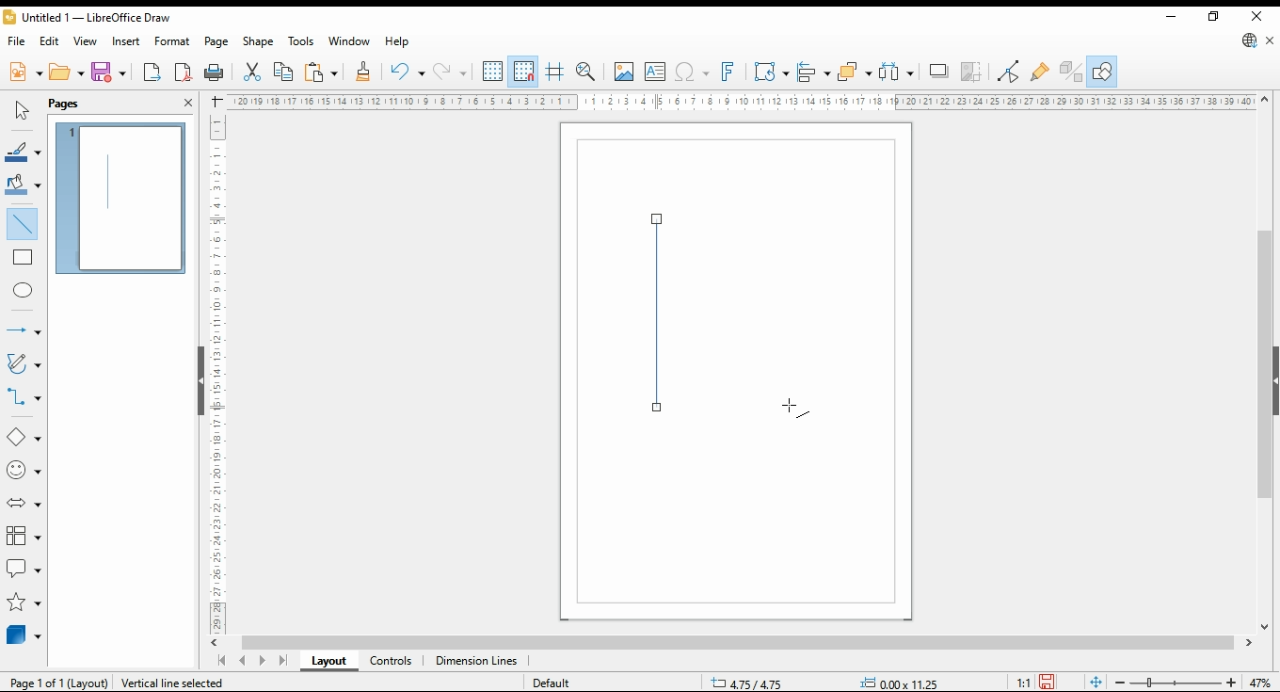 This screenshot has height=692, width=1280. Describe the element at coordinates (390, 662) in the screenshot. I see `controls` at that location.